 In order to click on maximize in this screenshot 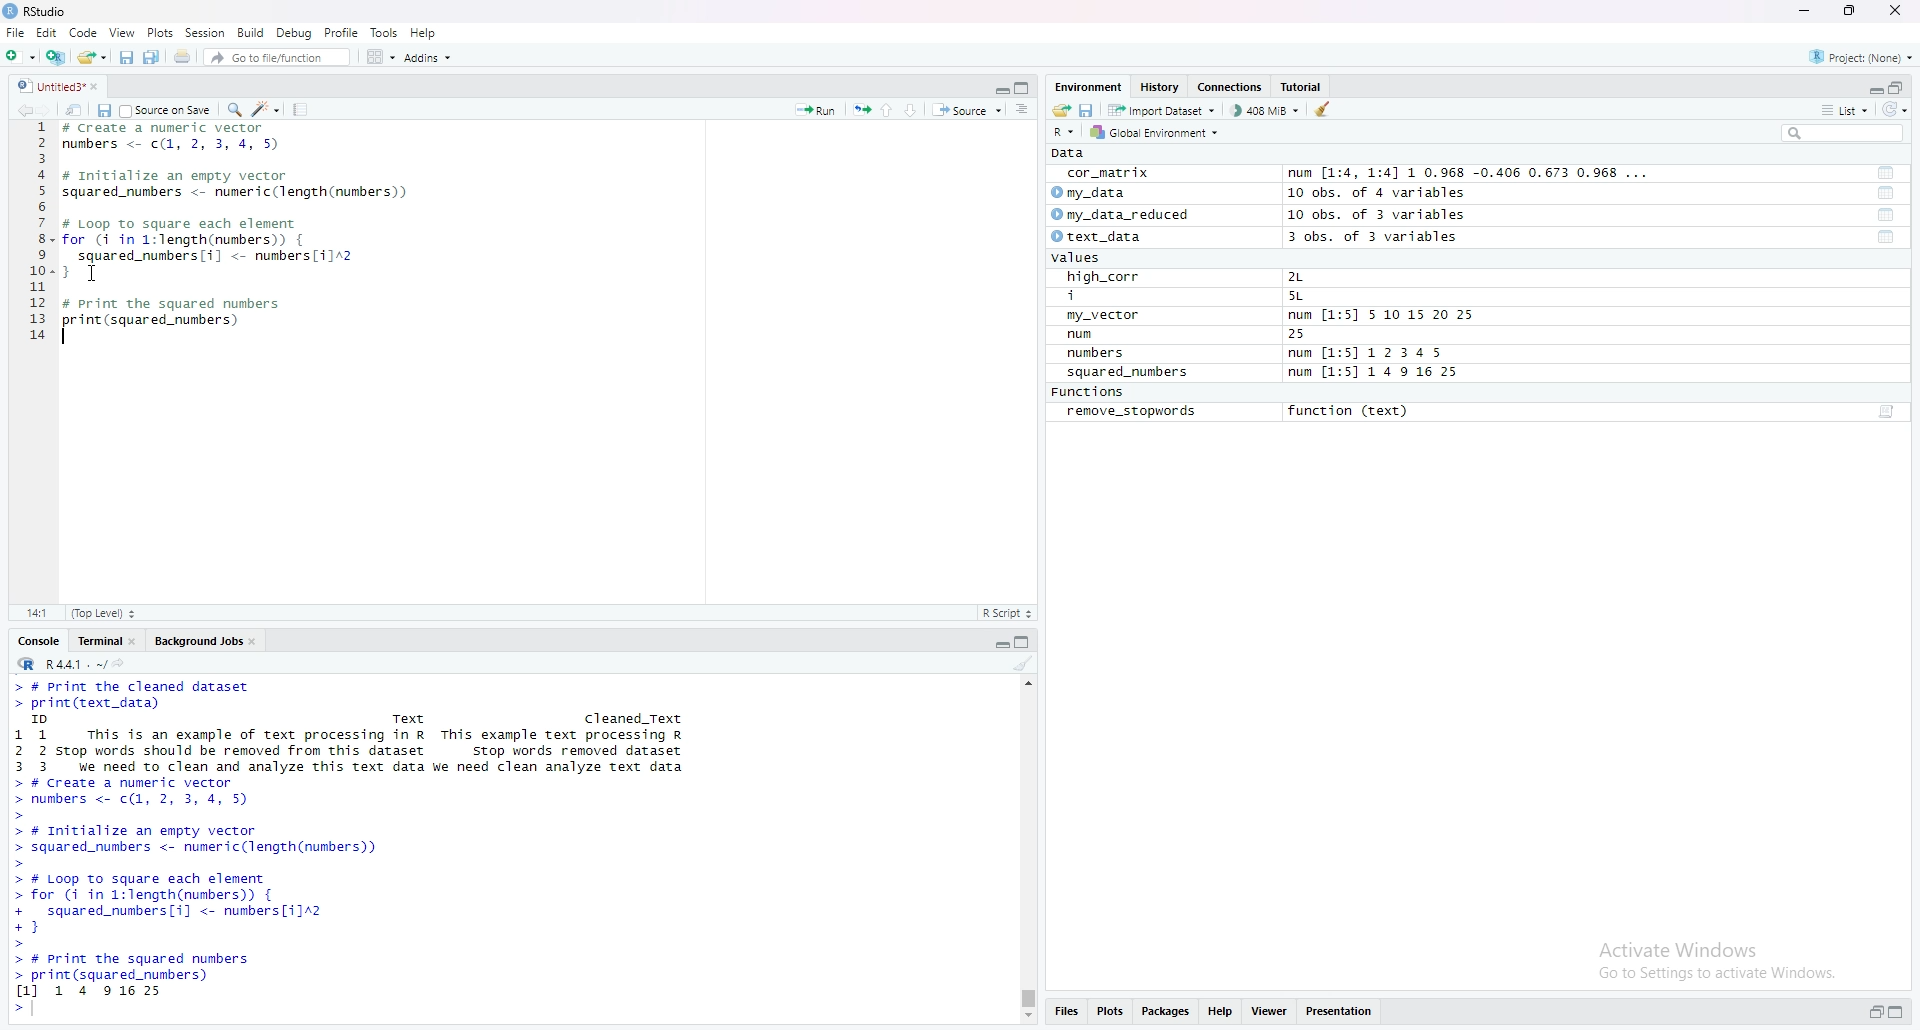, I will do `click(1902, 1014)`.